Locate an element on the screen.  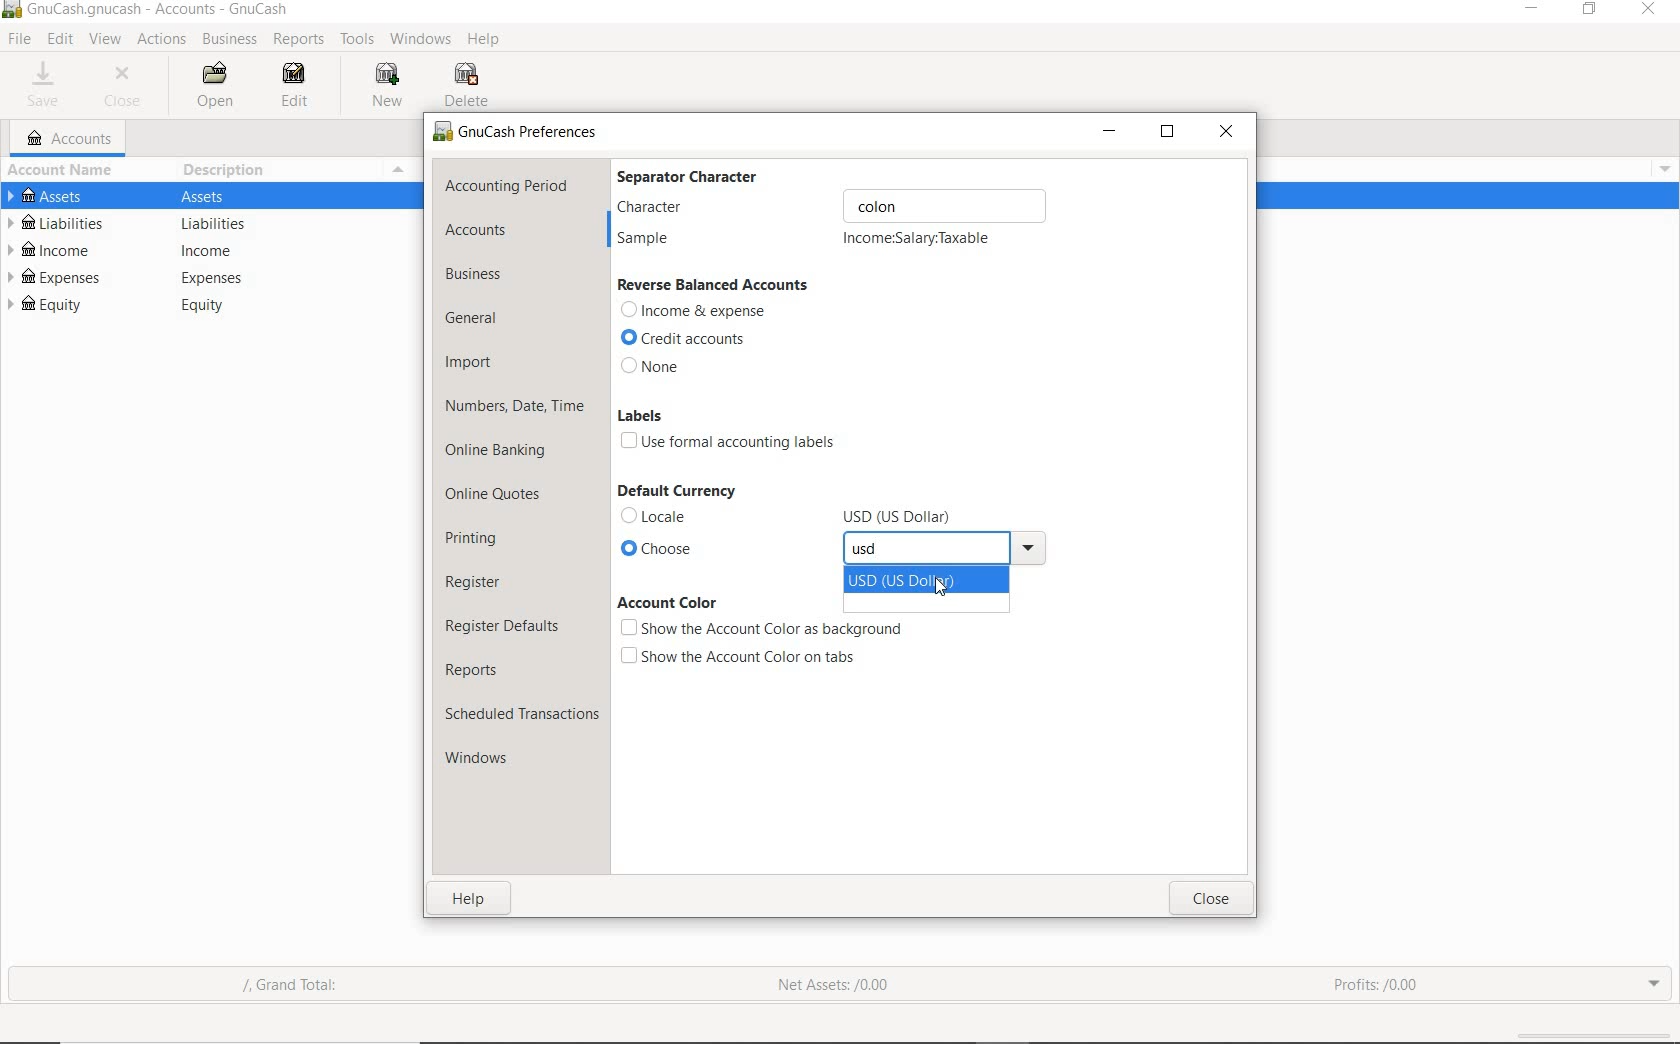
Menu is located at coordinates (400, 169).